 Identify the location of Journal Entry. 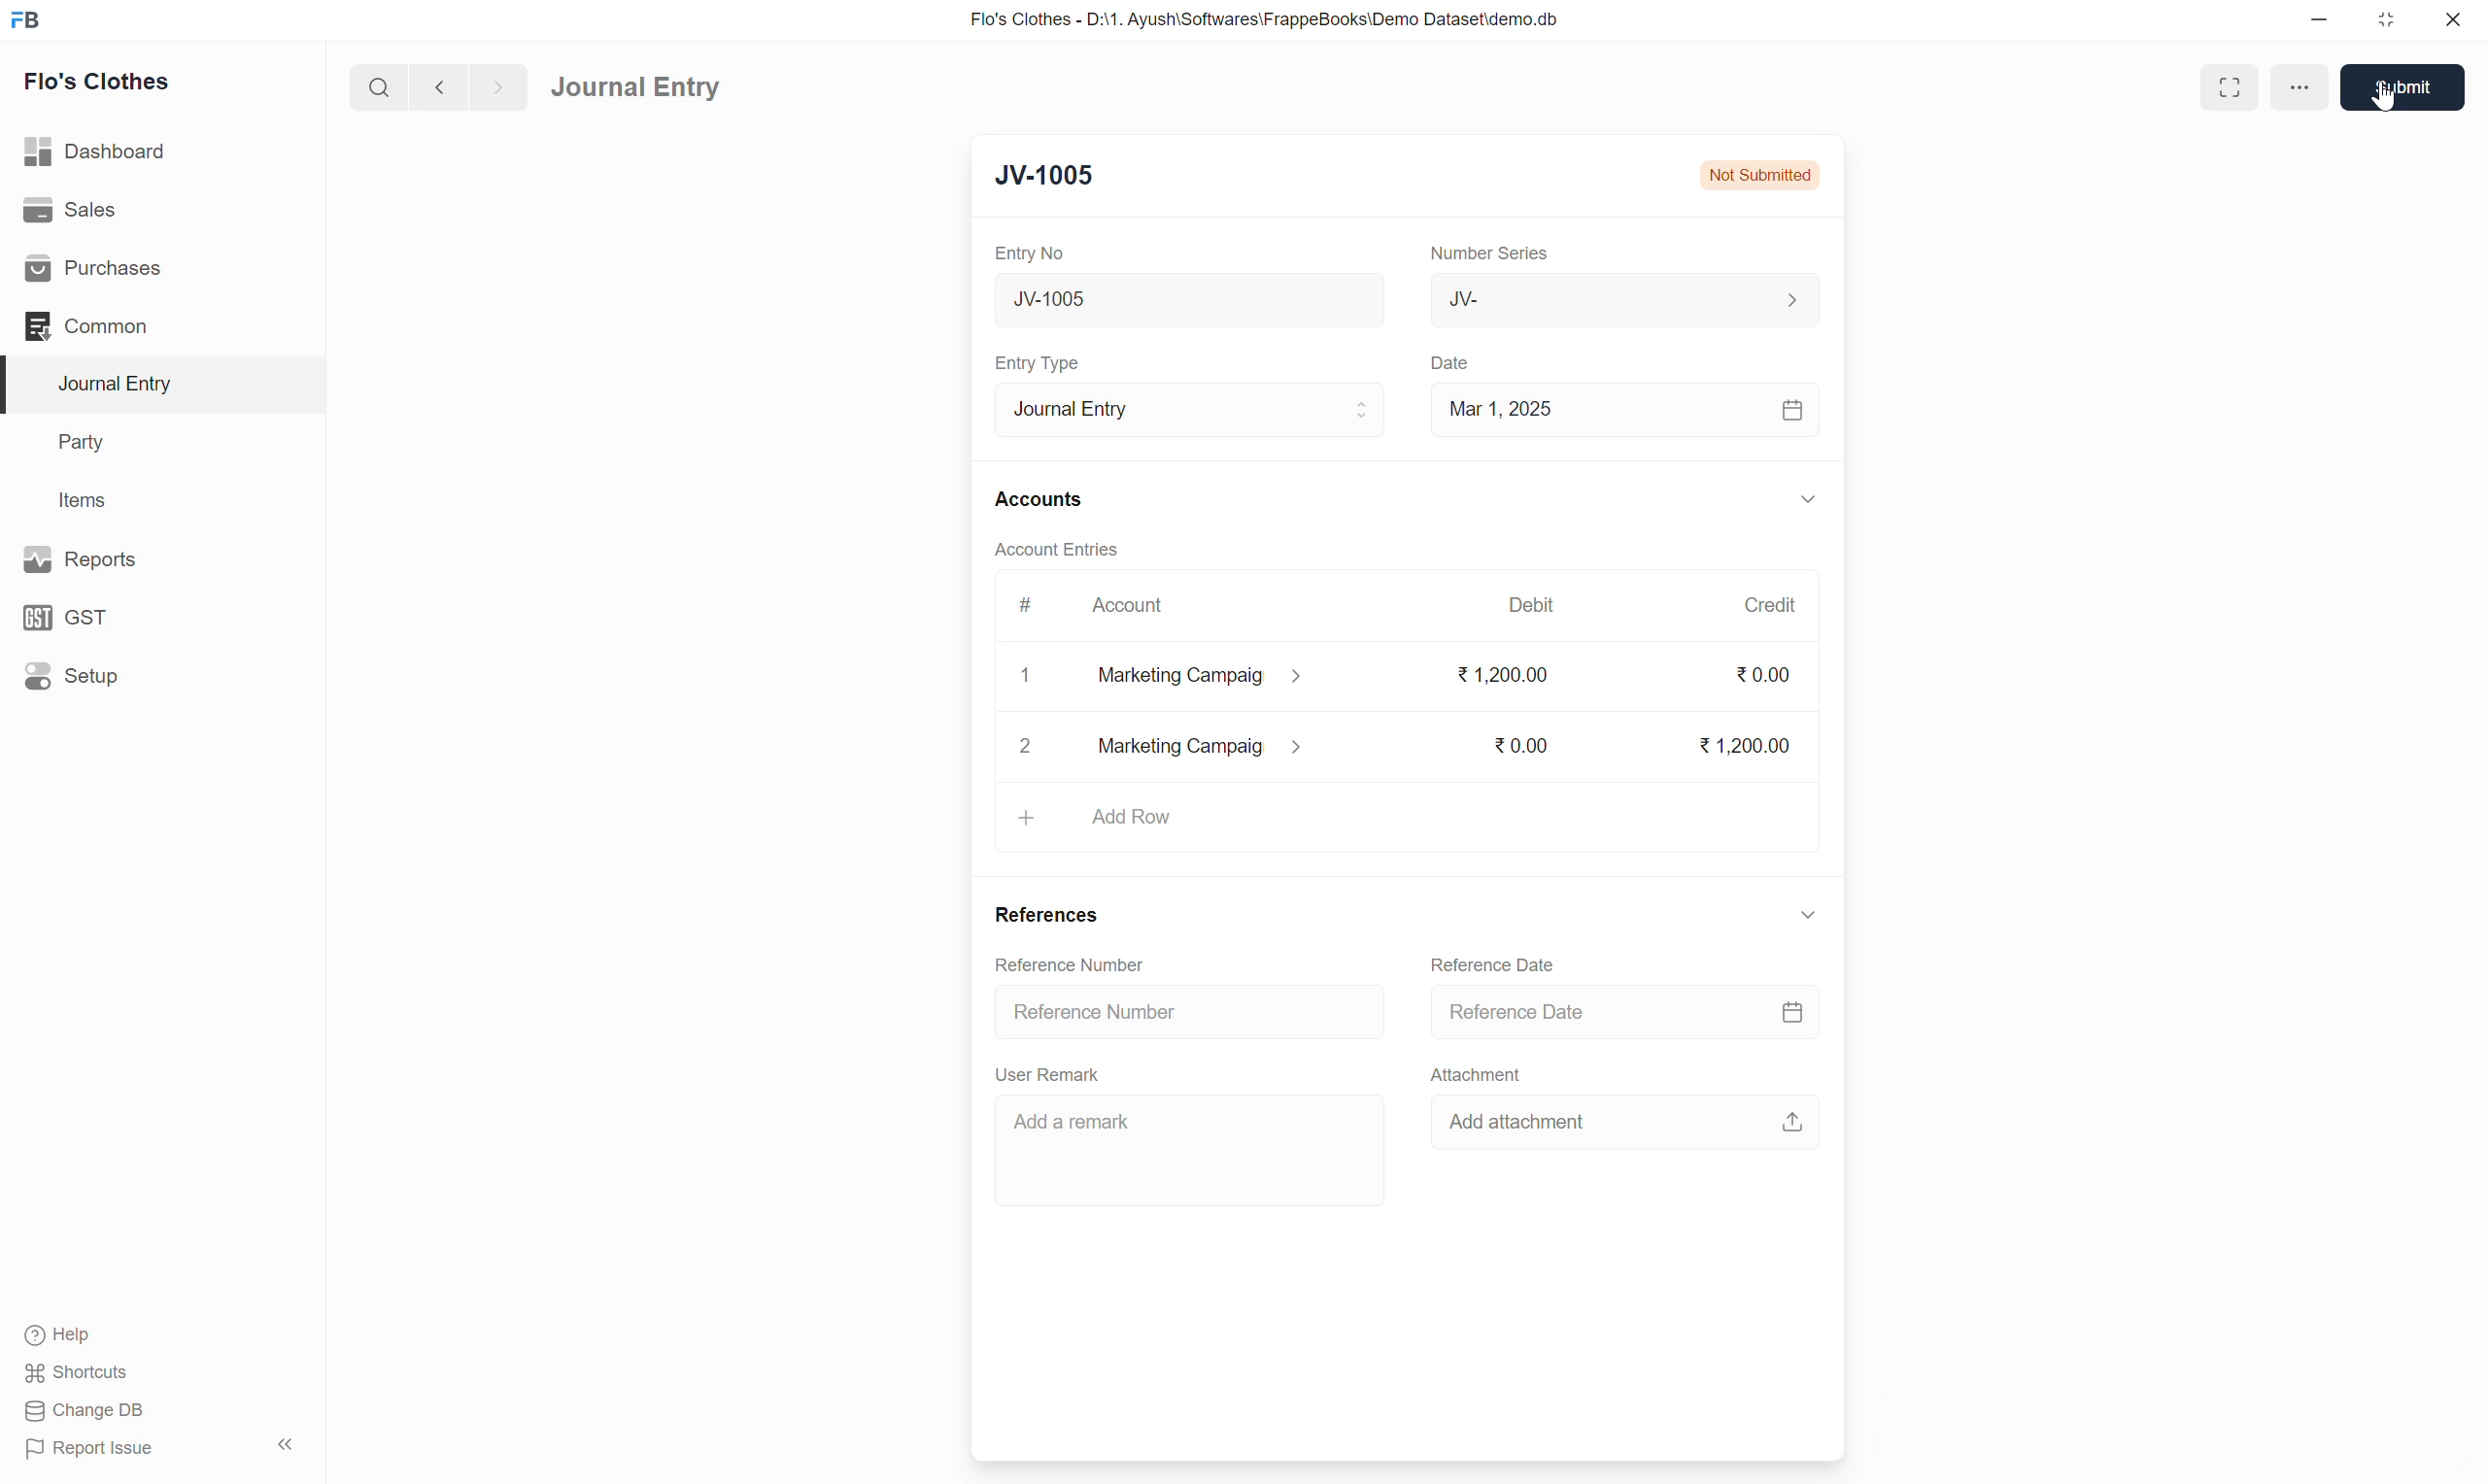
(635, 88).